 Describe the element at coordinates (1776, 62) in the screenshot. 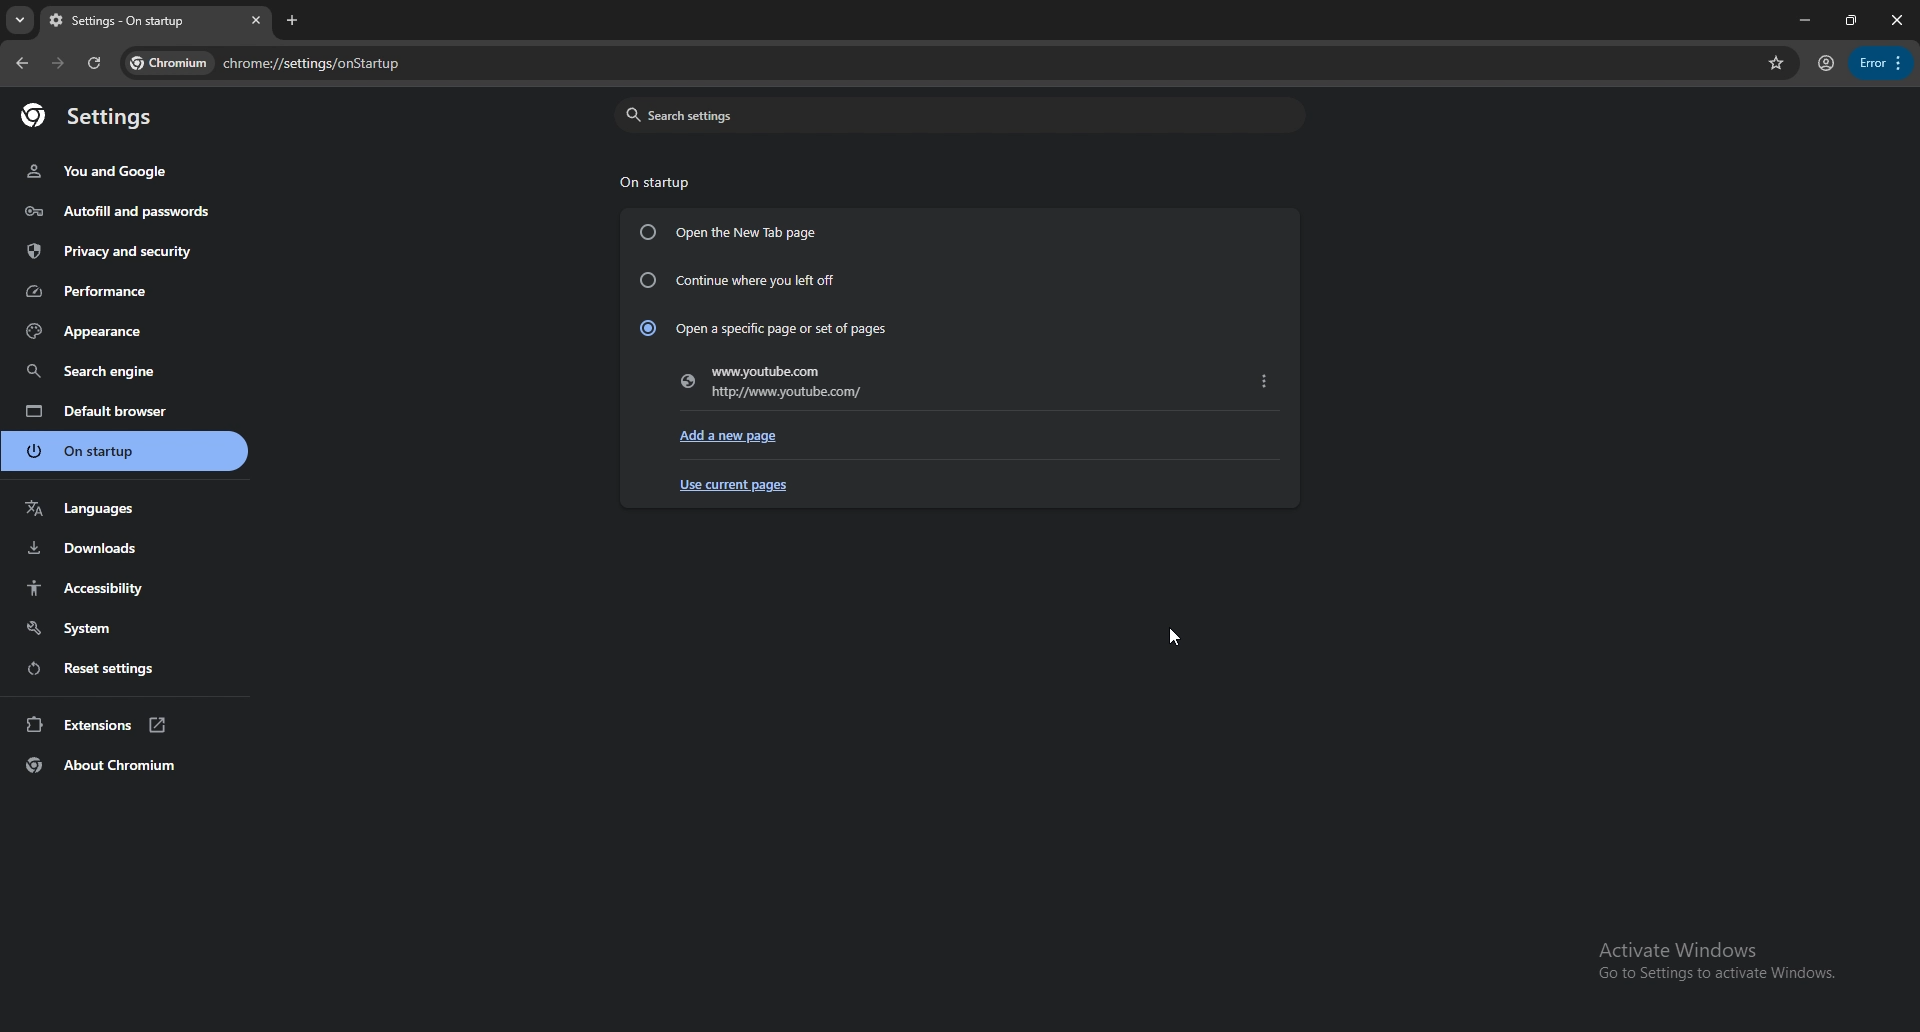

I see `favorites` at that location.